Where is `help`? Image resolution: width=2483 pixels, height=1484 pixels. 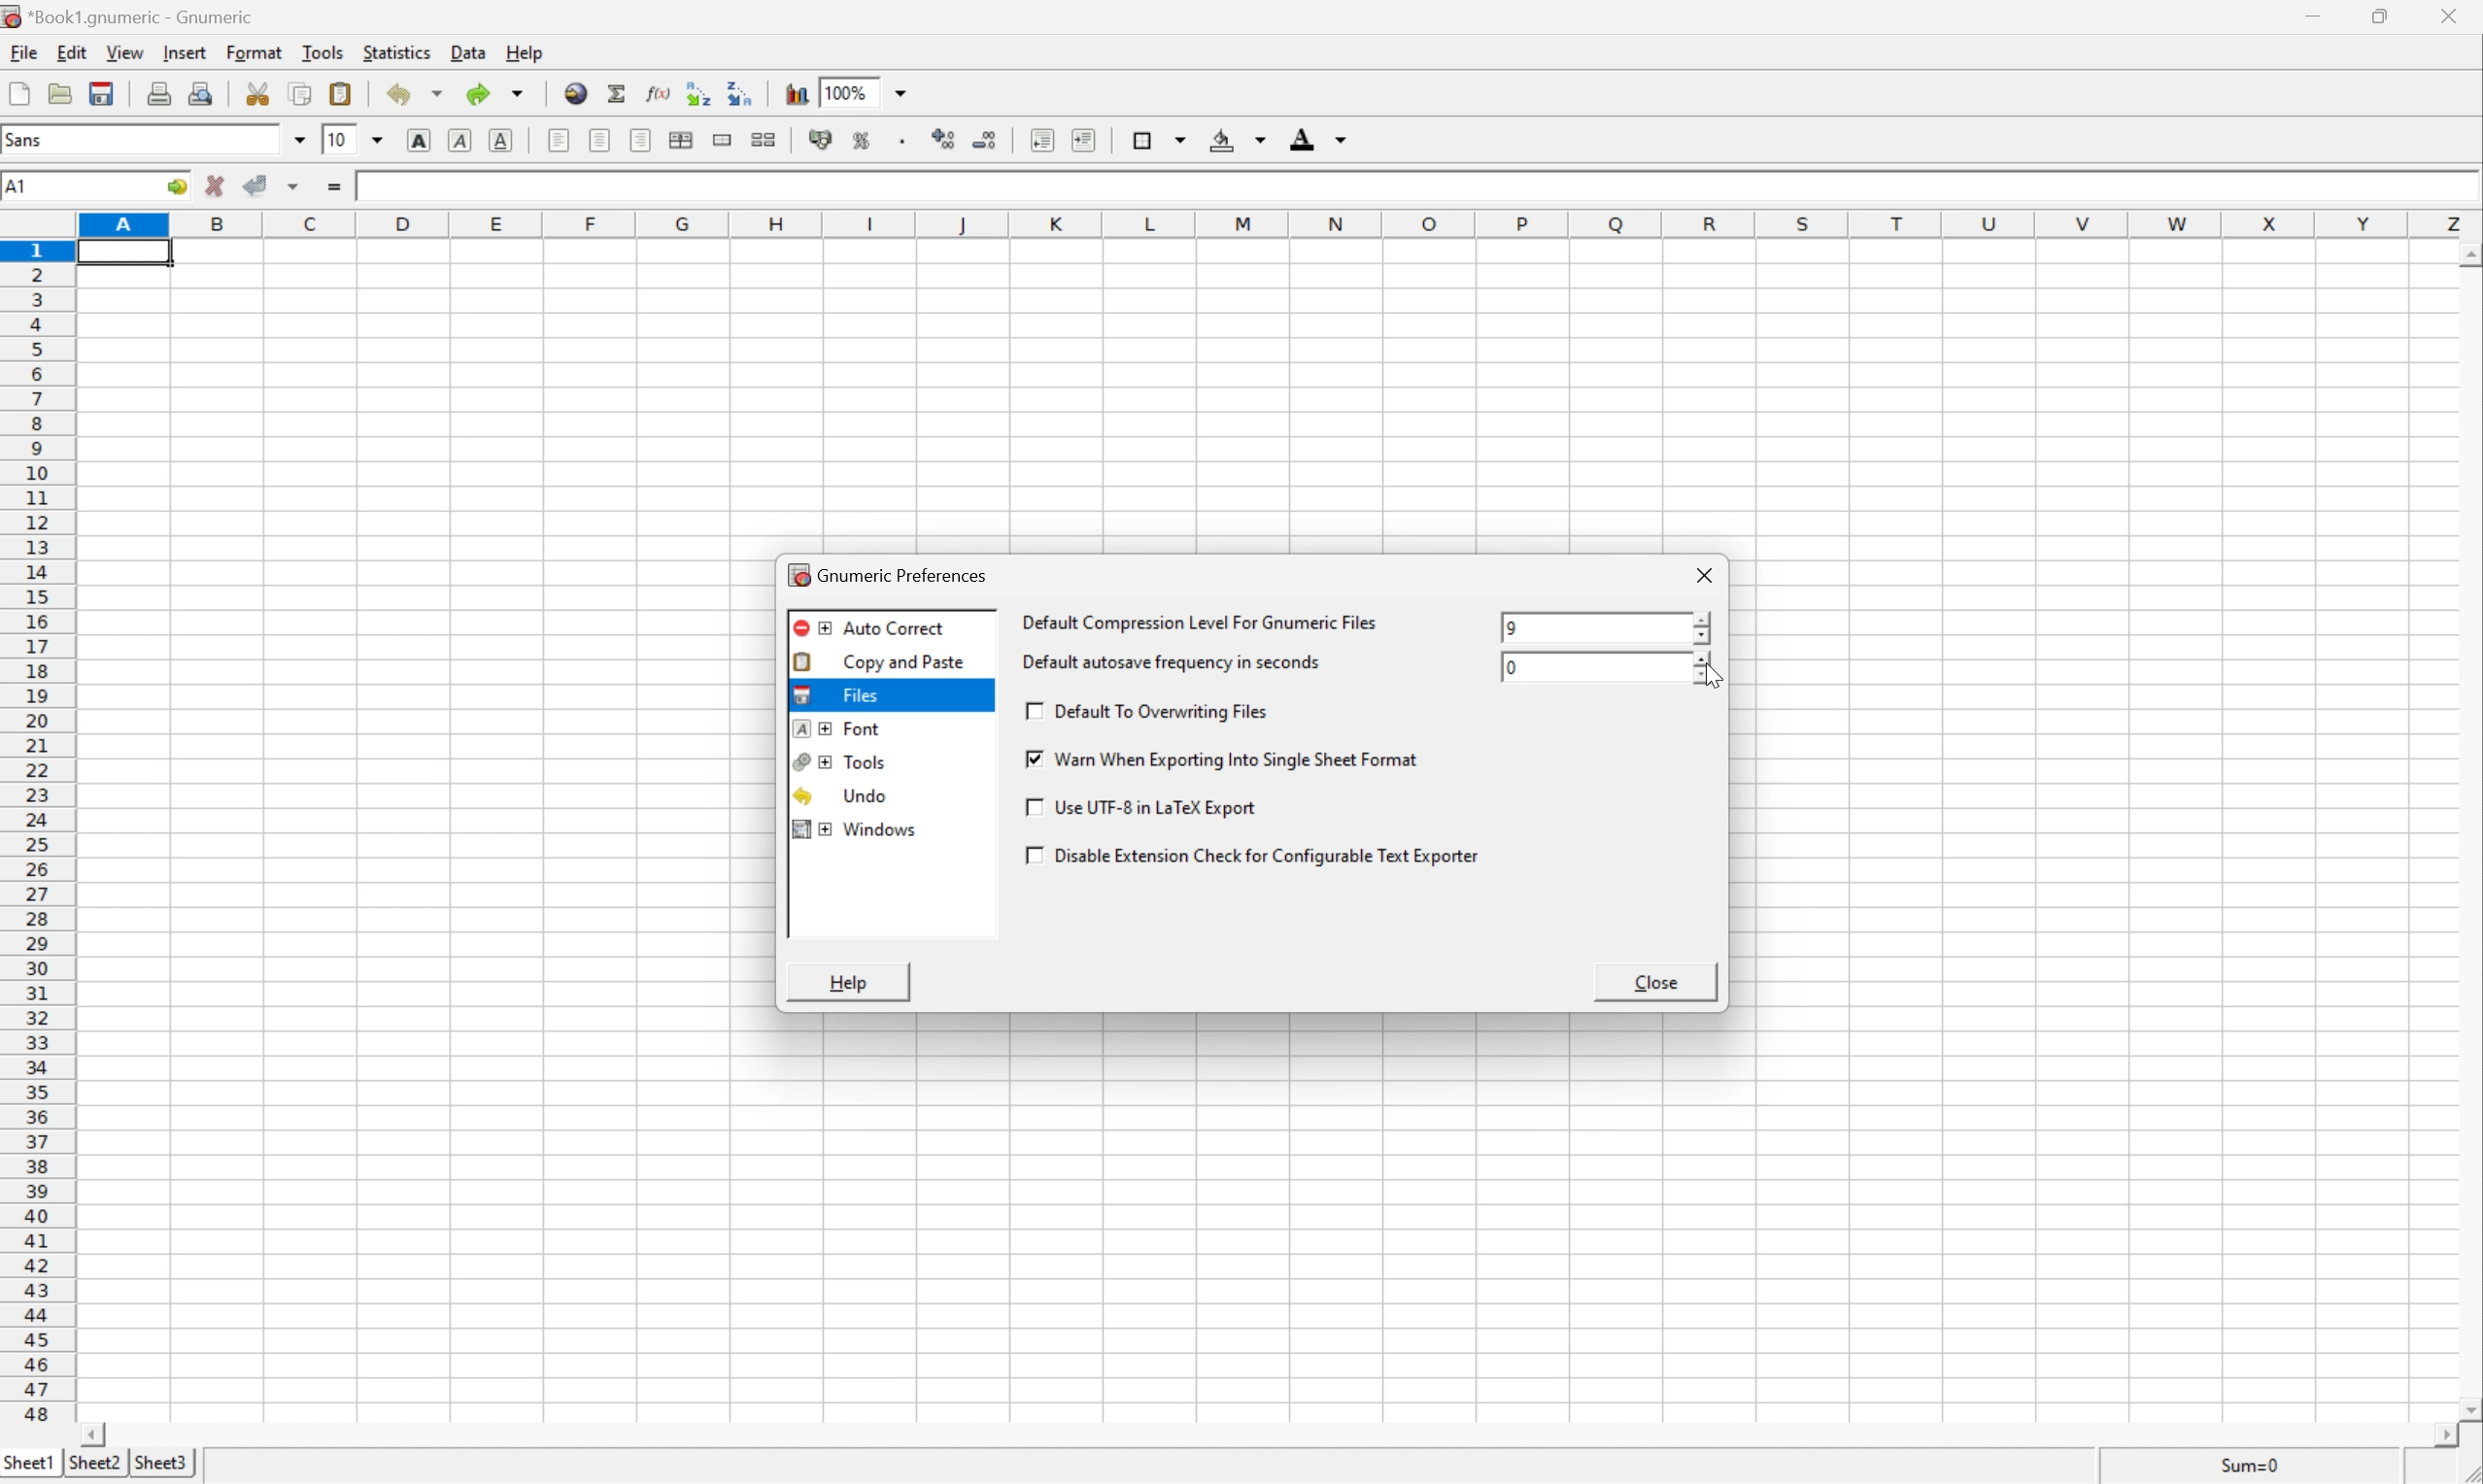 help is located at coordinates (849, 984).